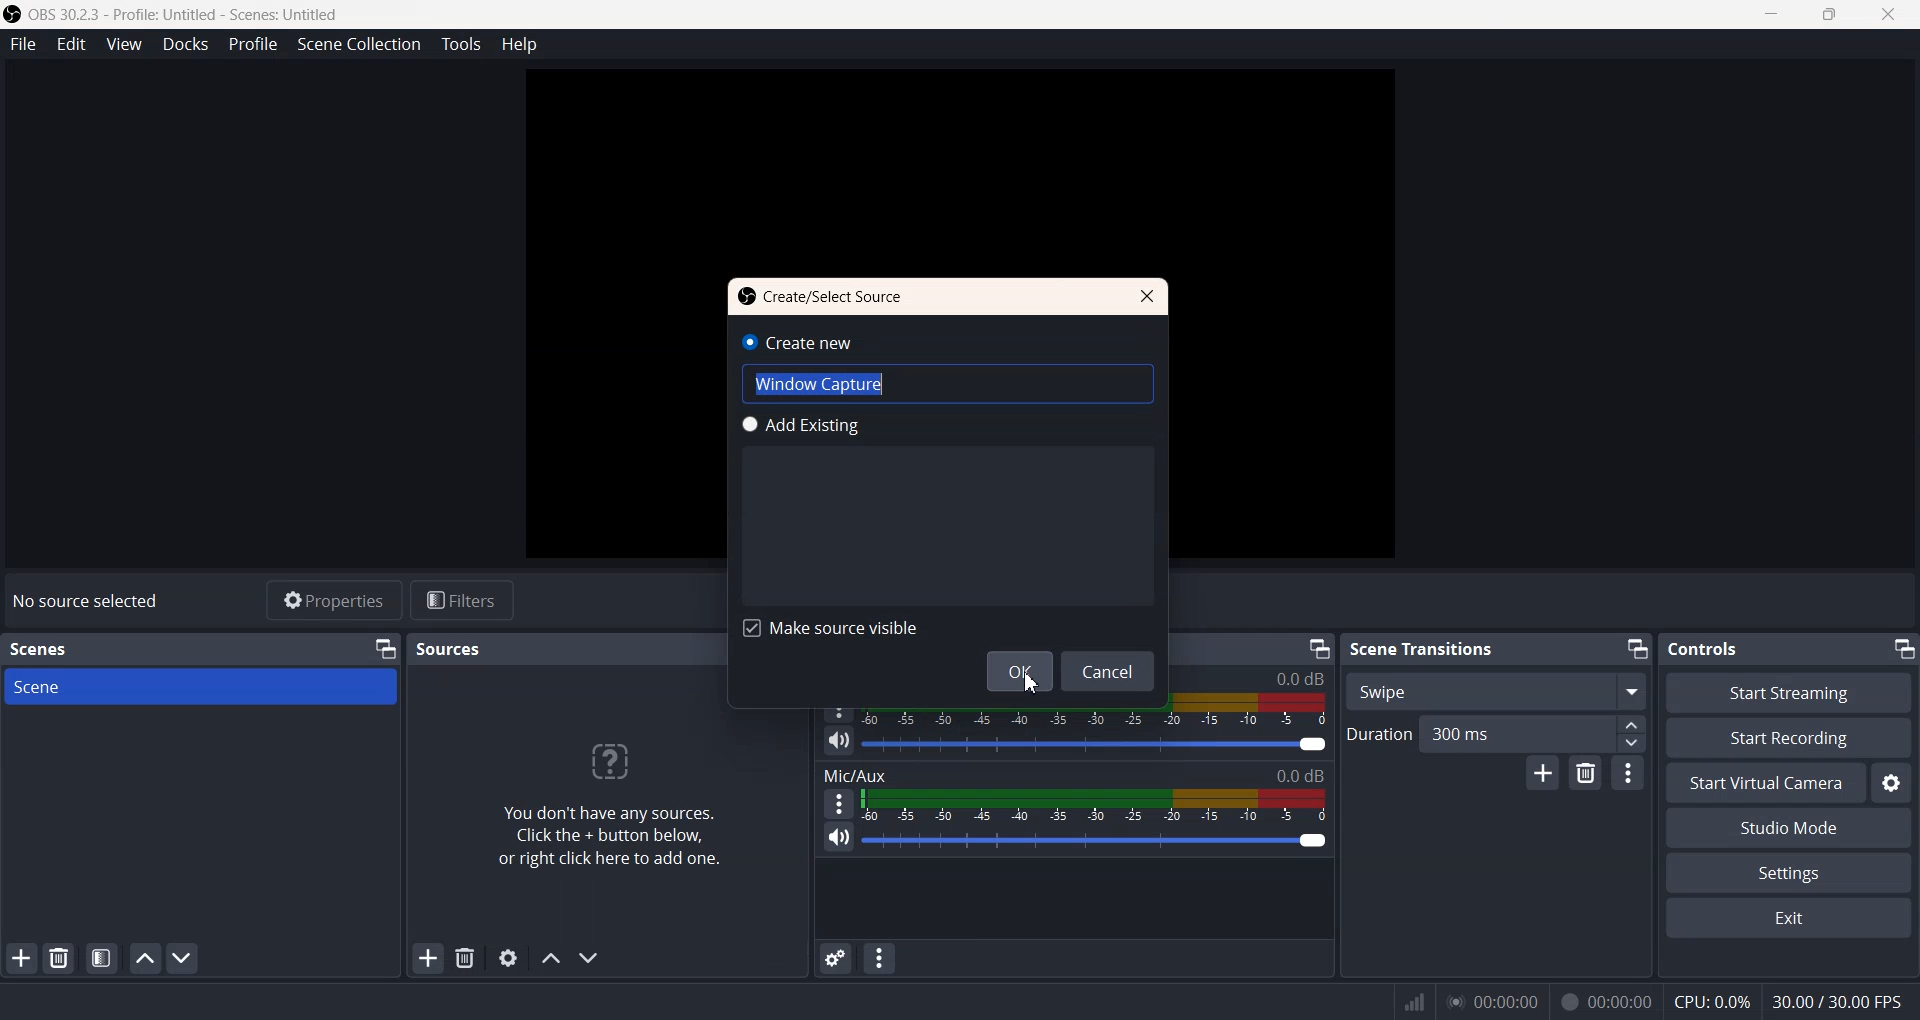 The image size is (1920, 1020). Describe the element at coordinates (467, 957) in the screenshot. I see `Remove selected Sources` at that location.